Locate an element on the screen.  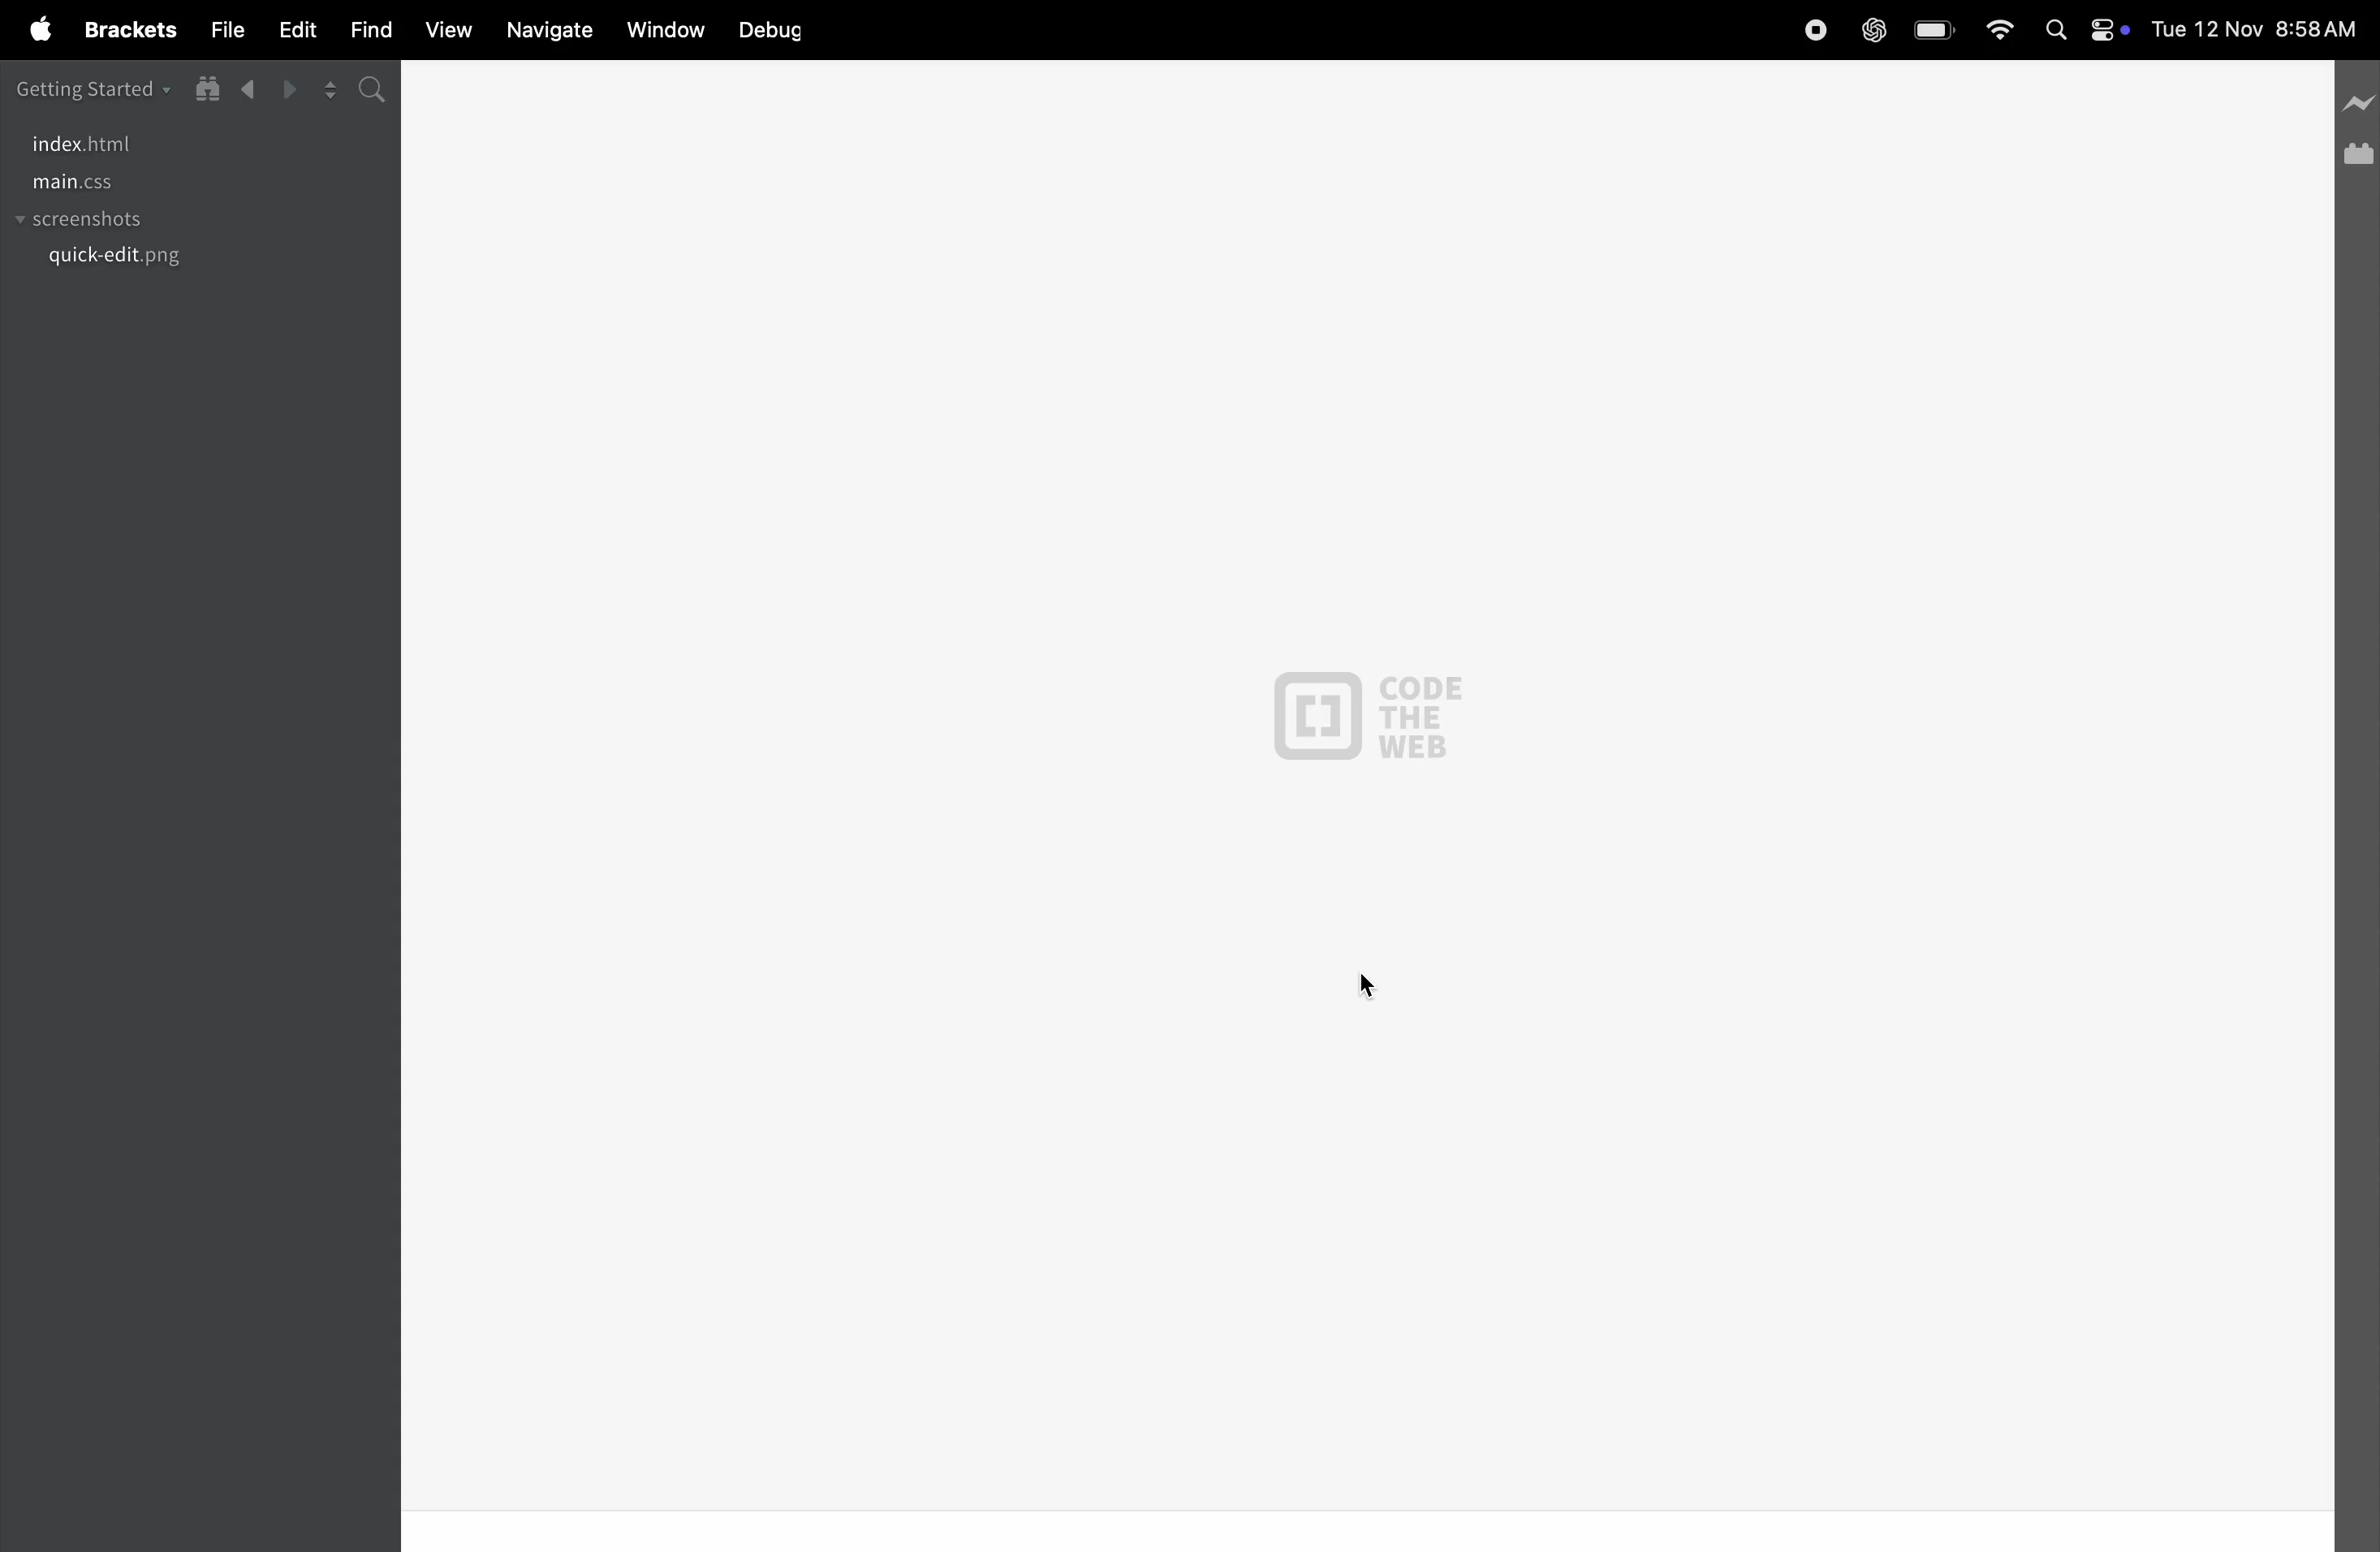
quick.edit.png is located at coordinates (120, 258).